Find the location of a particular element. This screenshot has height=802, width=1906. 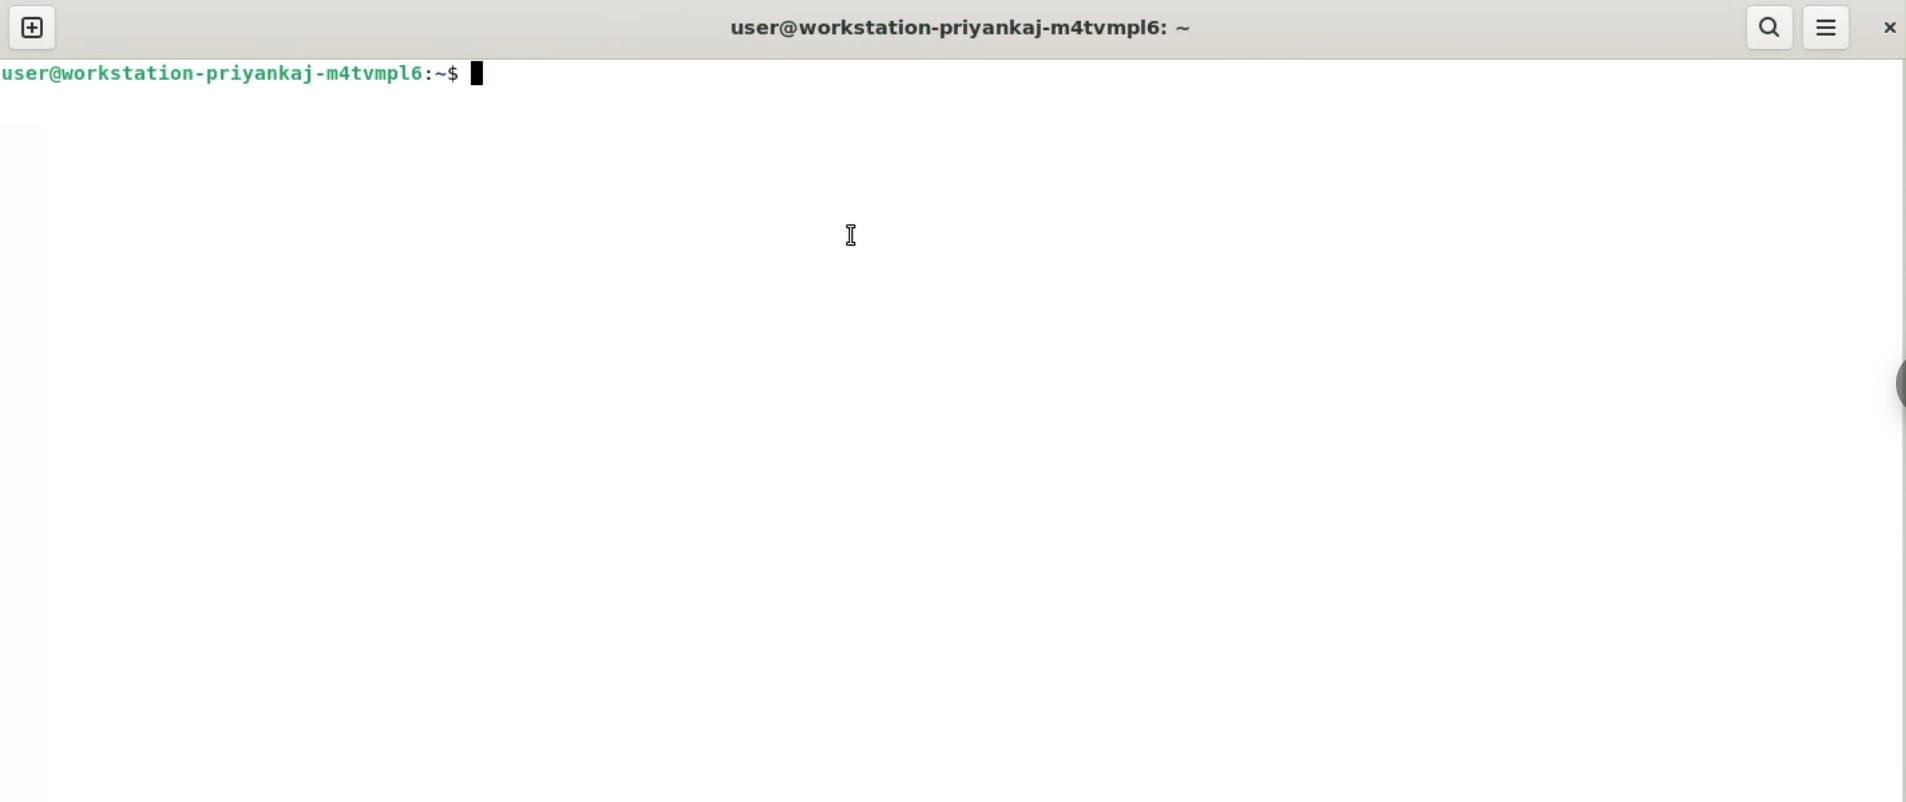

menu is located at coordinates (1827, 28).